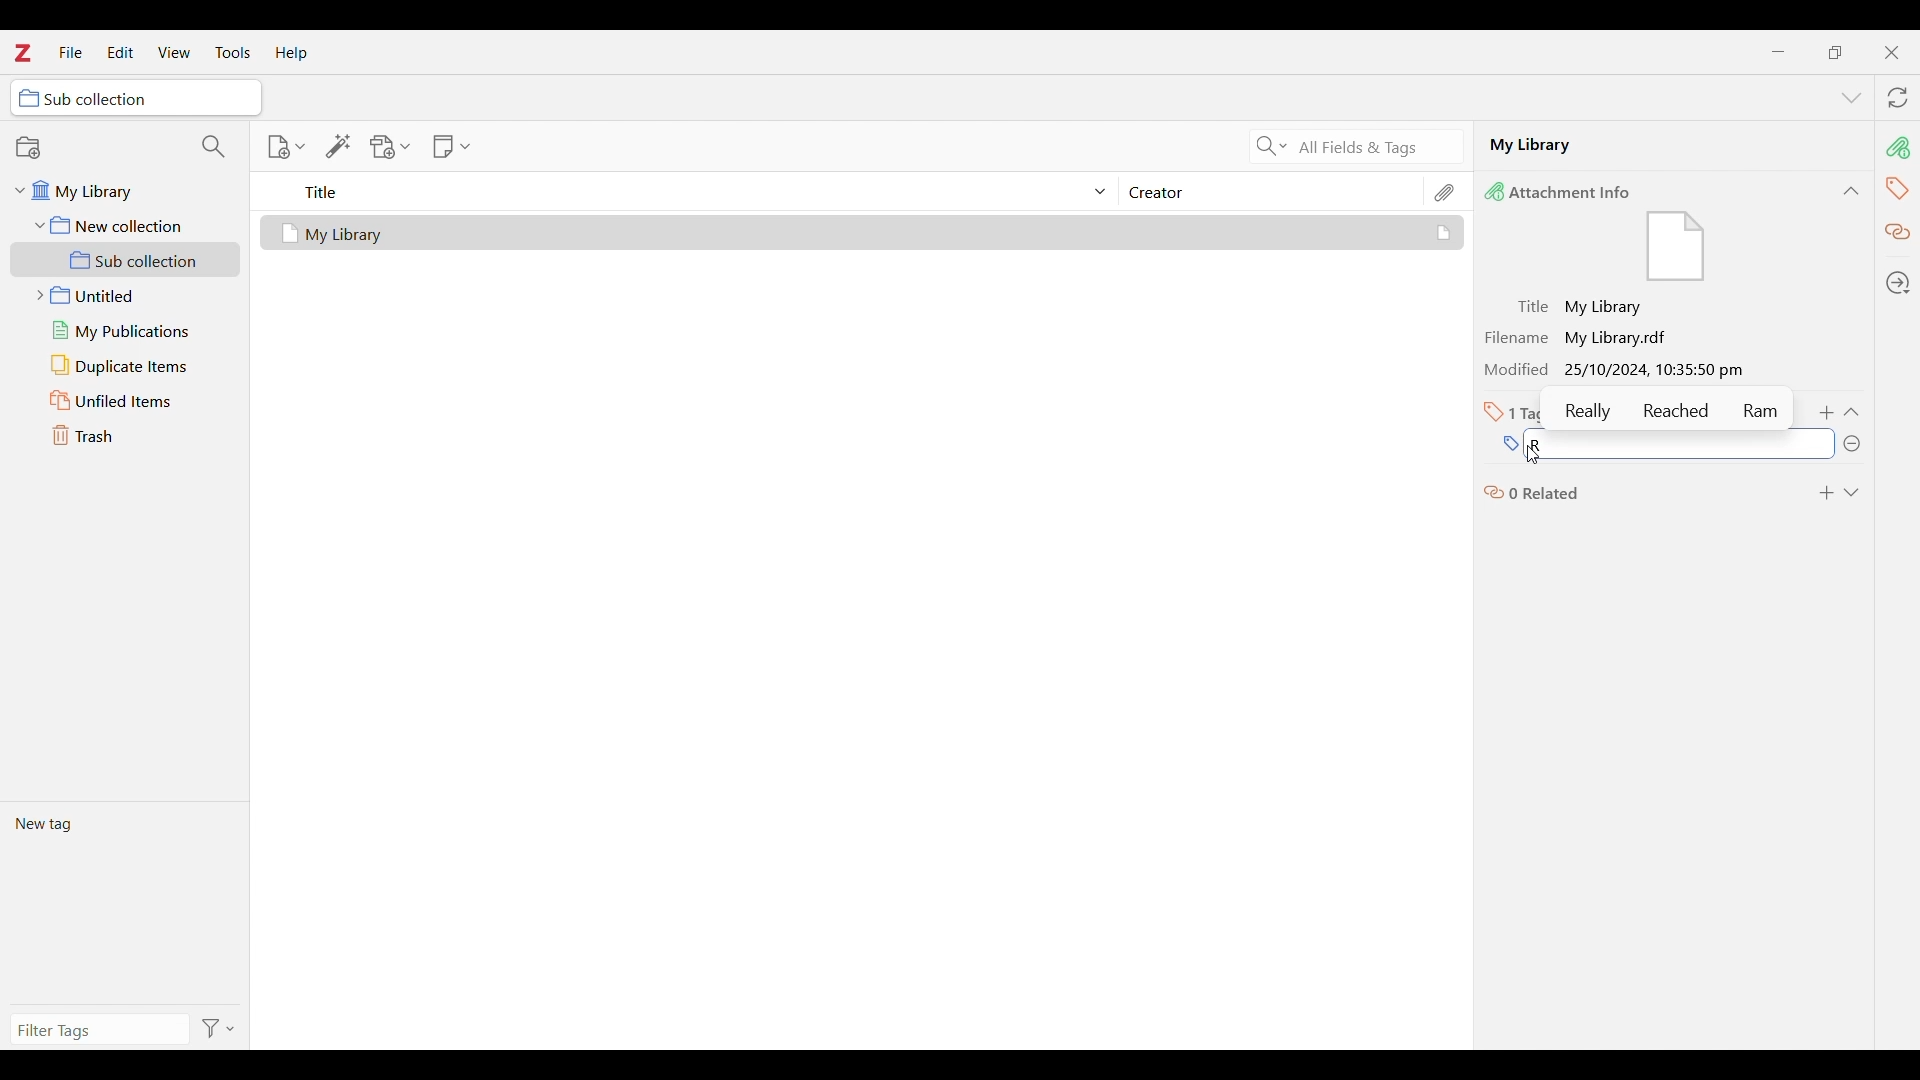 This screenshot has height=1080, width=1920. Describe the element at coordinates (1582, 337) in the screenshot. I see `Filename My Library.radt` at that location.